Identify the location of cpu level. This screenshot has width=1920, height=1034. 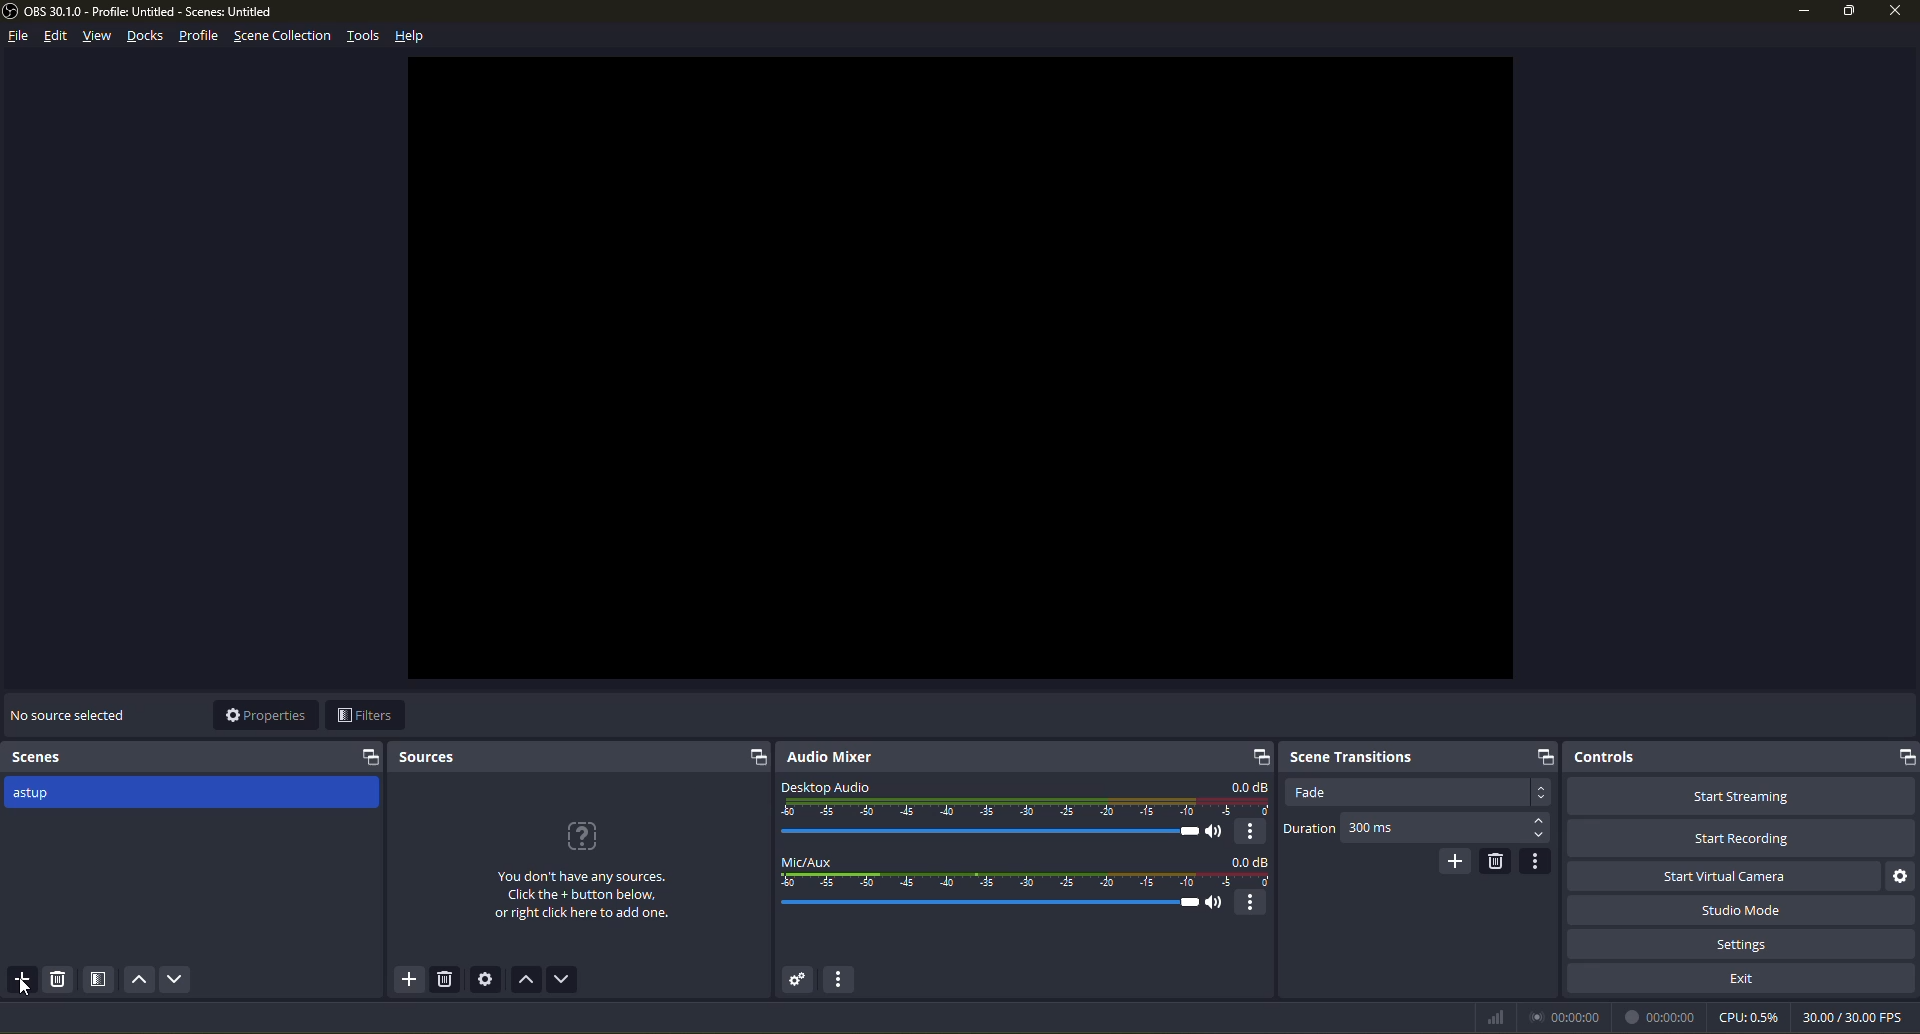
(1749, 1016).